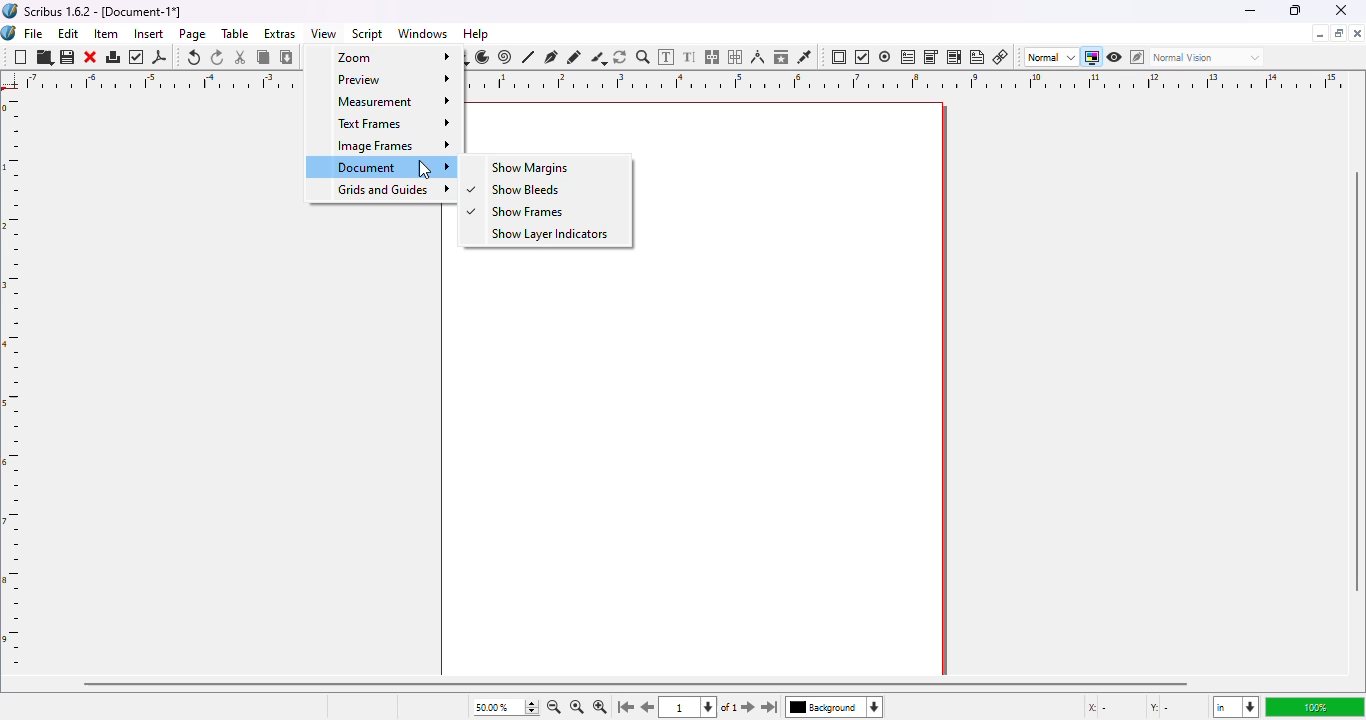  I want to click on vertical scroll bar, so click(1357, 383).